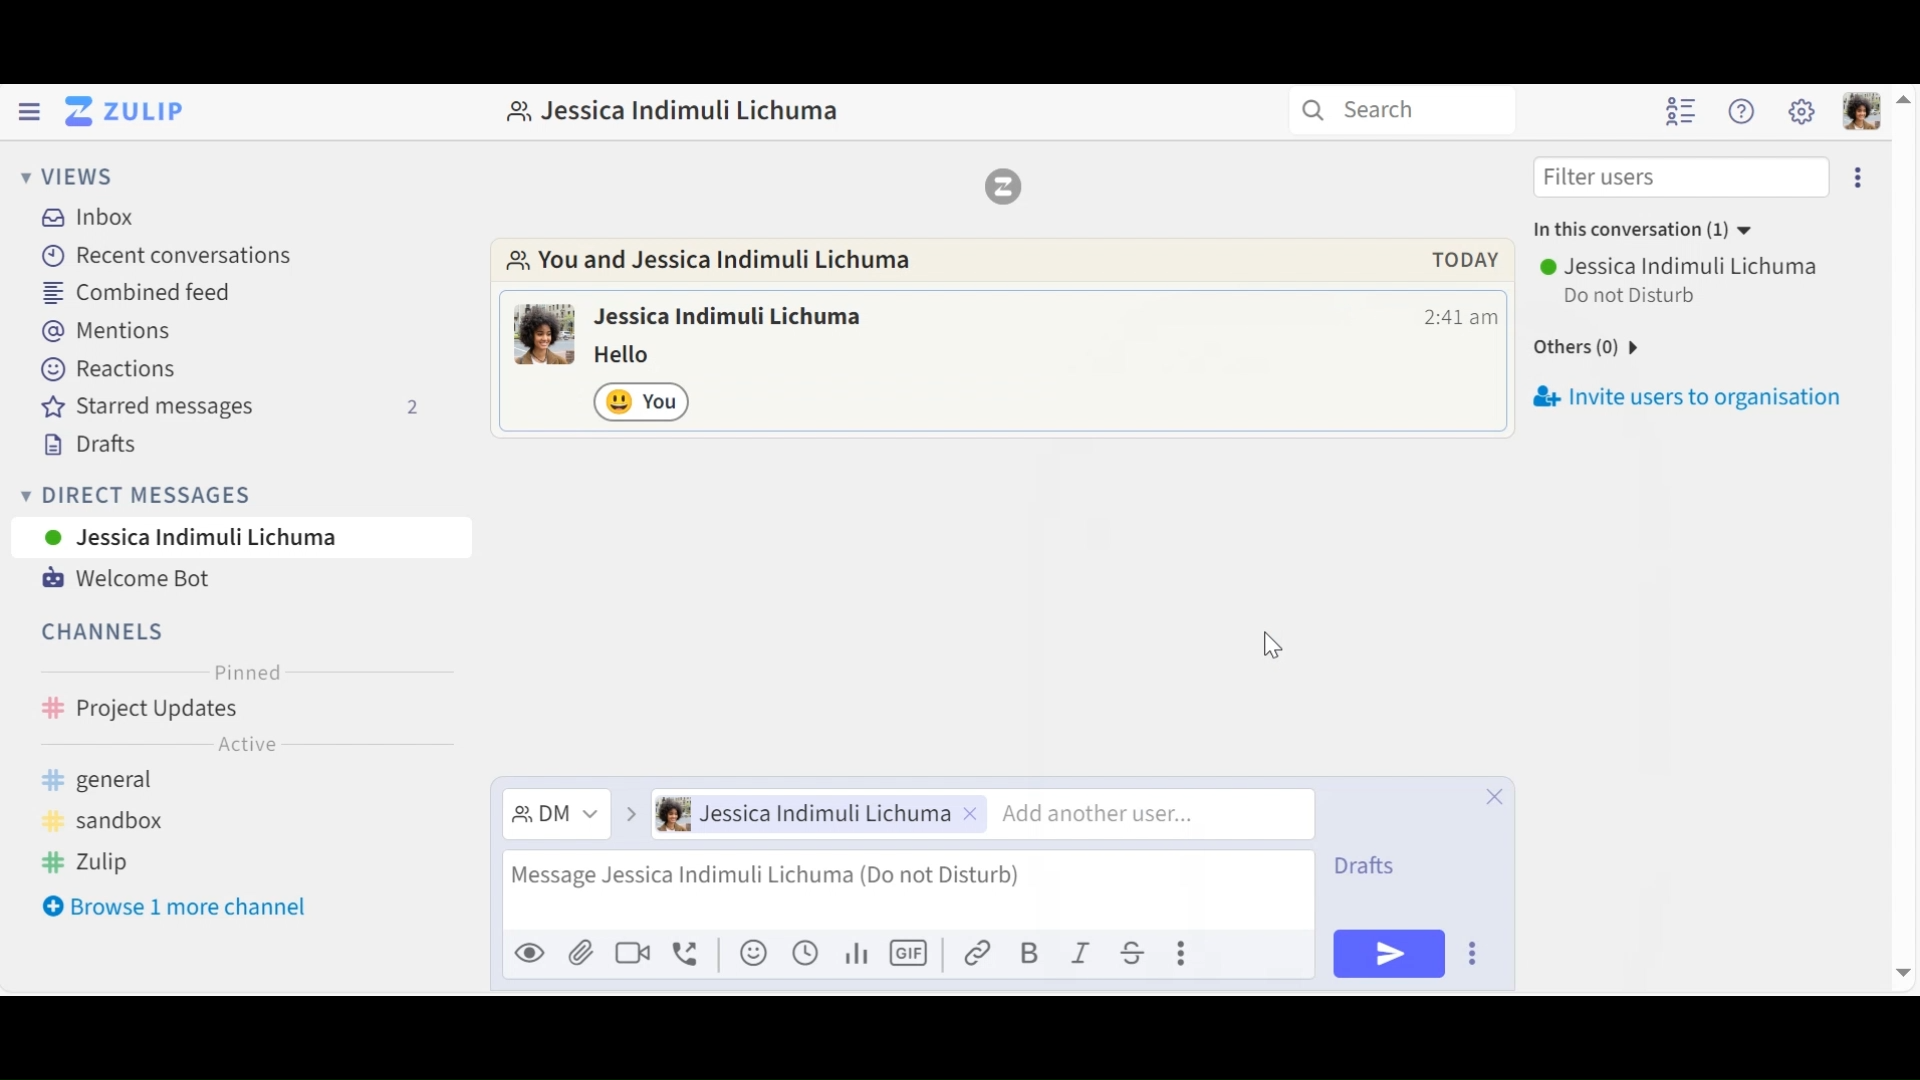 The height and width of the screenshot is (1080, 1920). What do you see at coordinates (632, 956) in the screenshot?
I see `Add a video call` at bounding box center [632, 956].